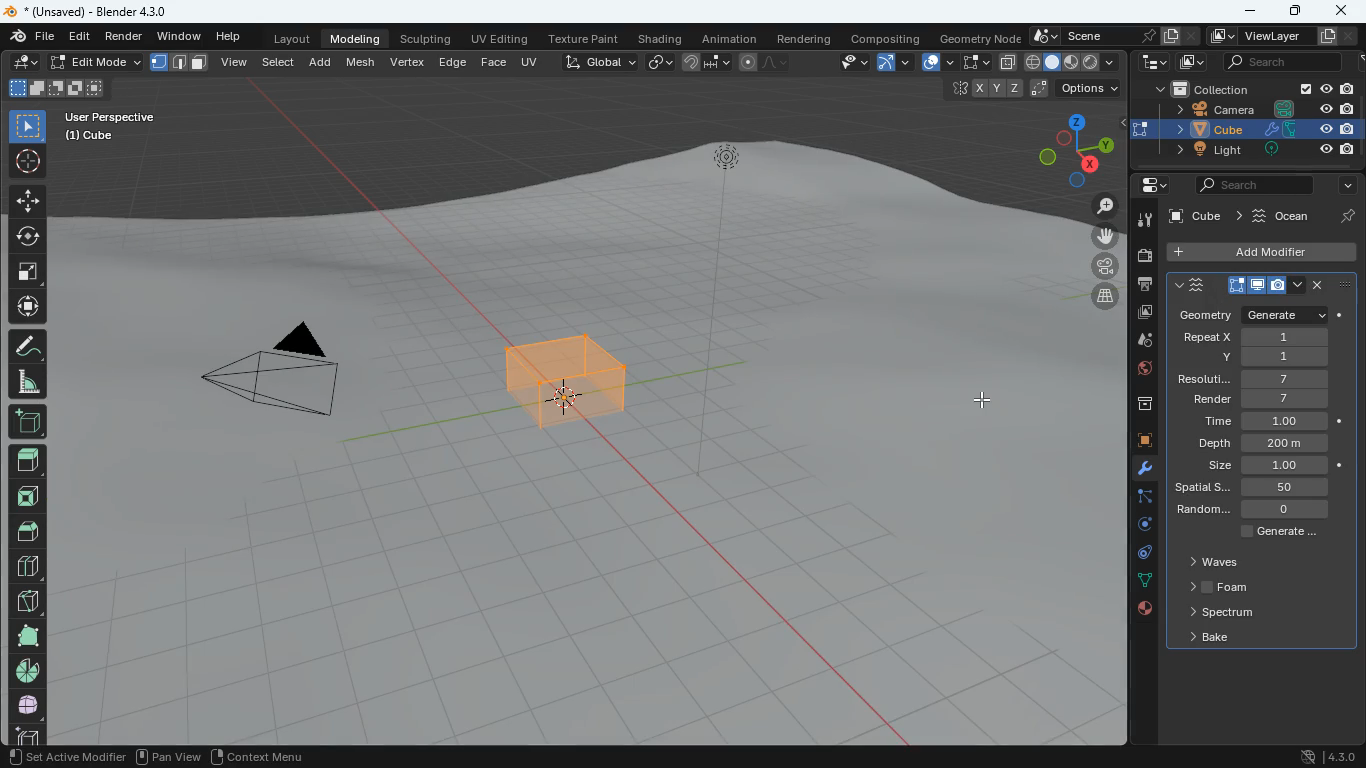 This screenshot has width=1366, height=768. What do you see at coordinates (1138, 555) in the screenshot?
I see `controls` at bounding box center [1138, 555].